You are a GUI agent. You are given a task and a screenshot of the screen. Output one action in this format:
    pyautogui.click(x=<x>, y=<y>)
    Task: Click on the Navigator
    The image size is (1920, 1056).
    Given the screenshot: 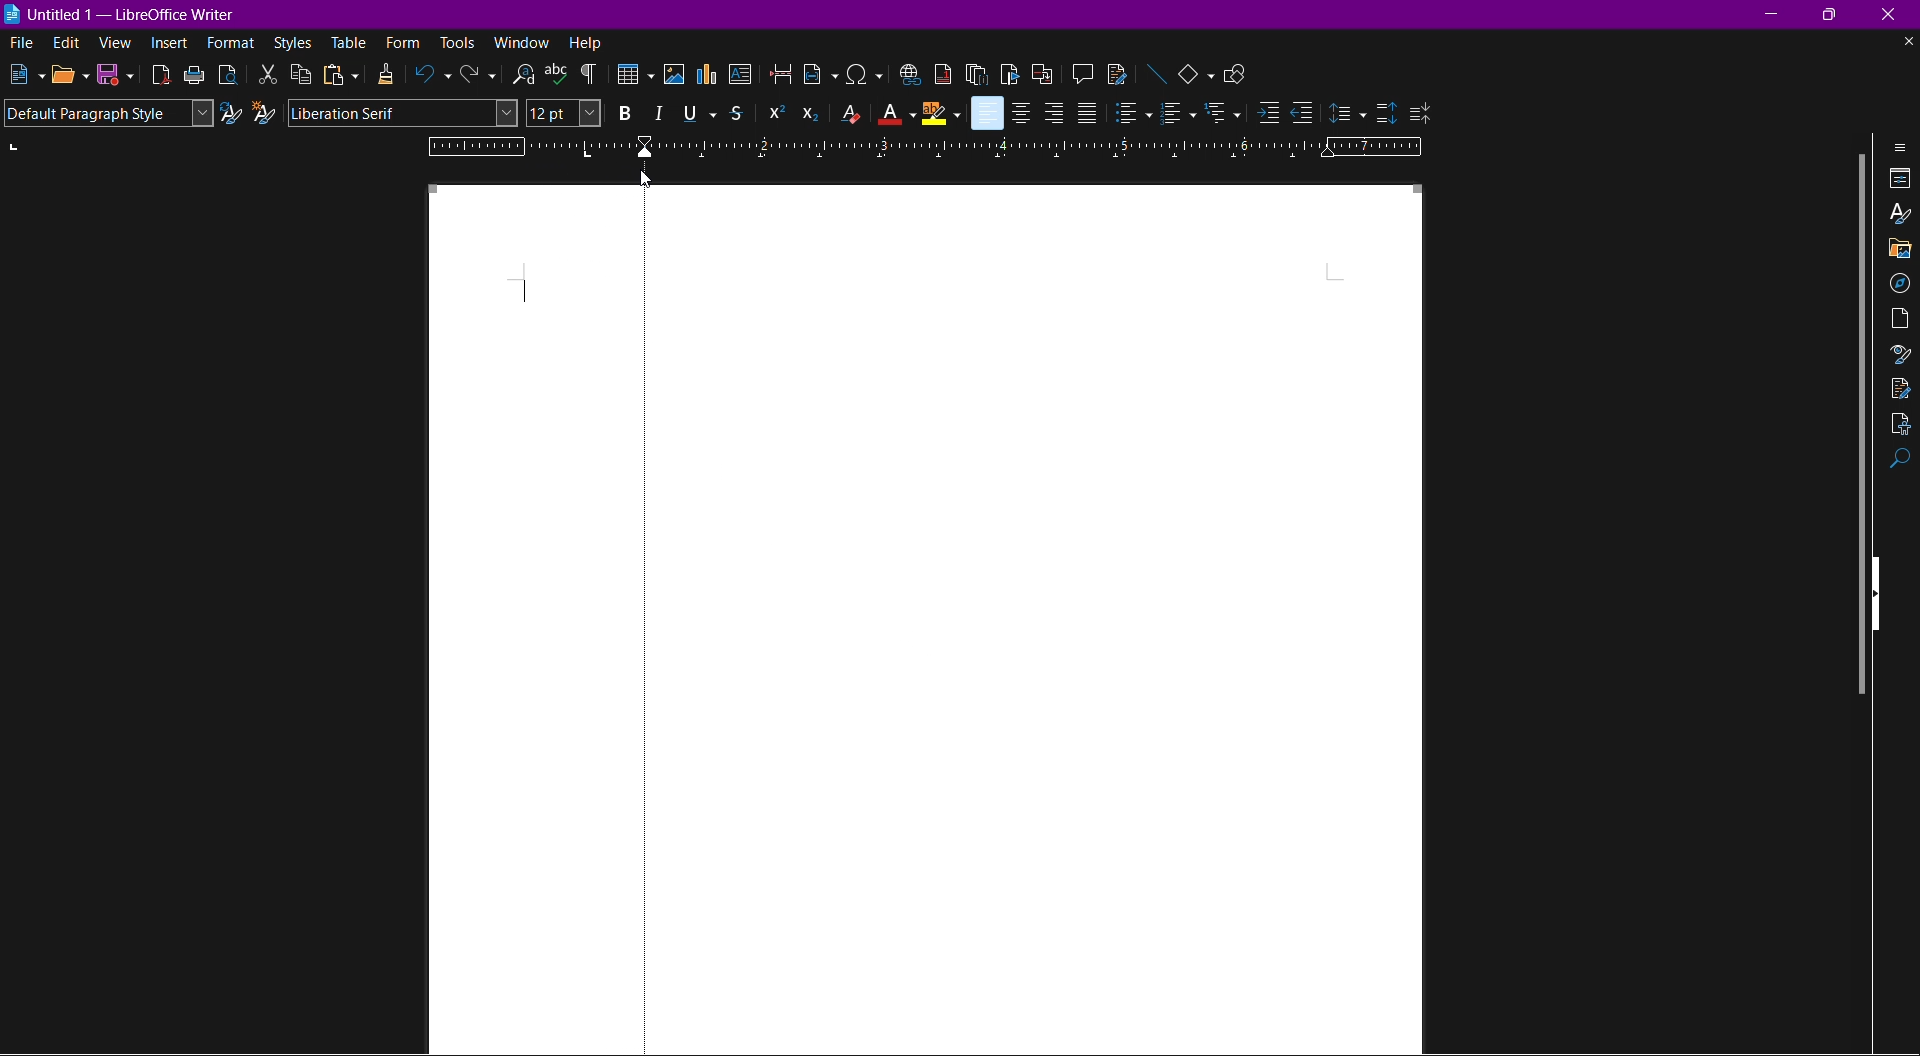 What is the action you would take?
    pyautogui.click(x=1900, y=281)
    